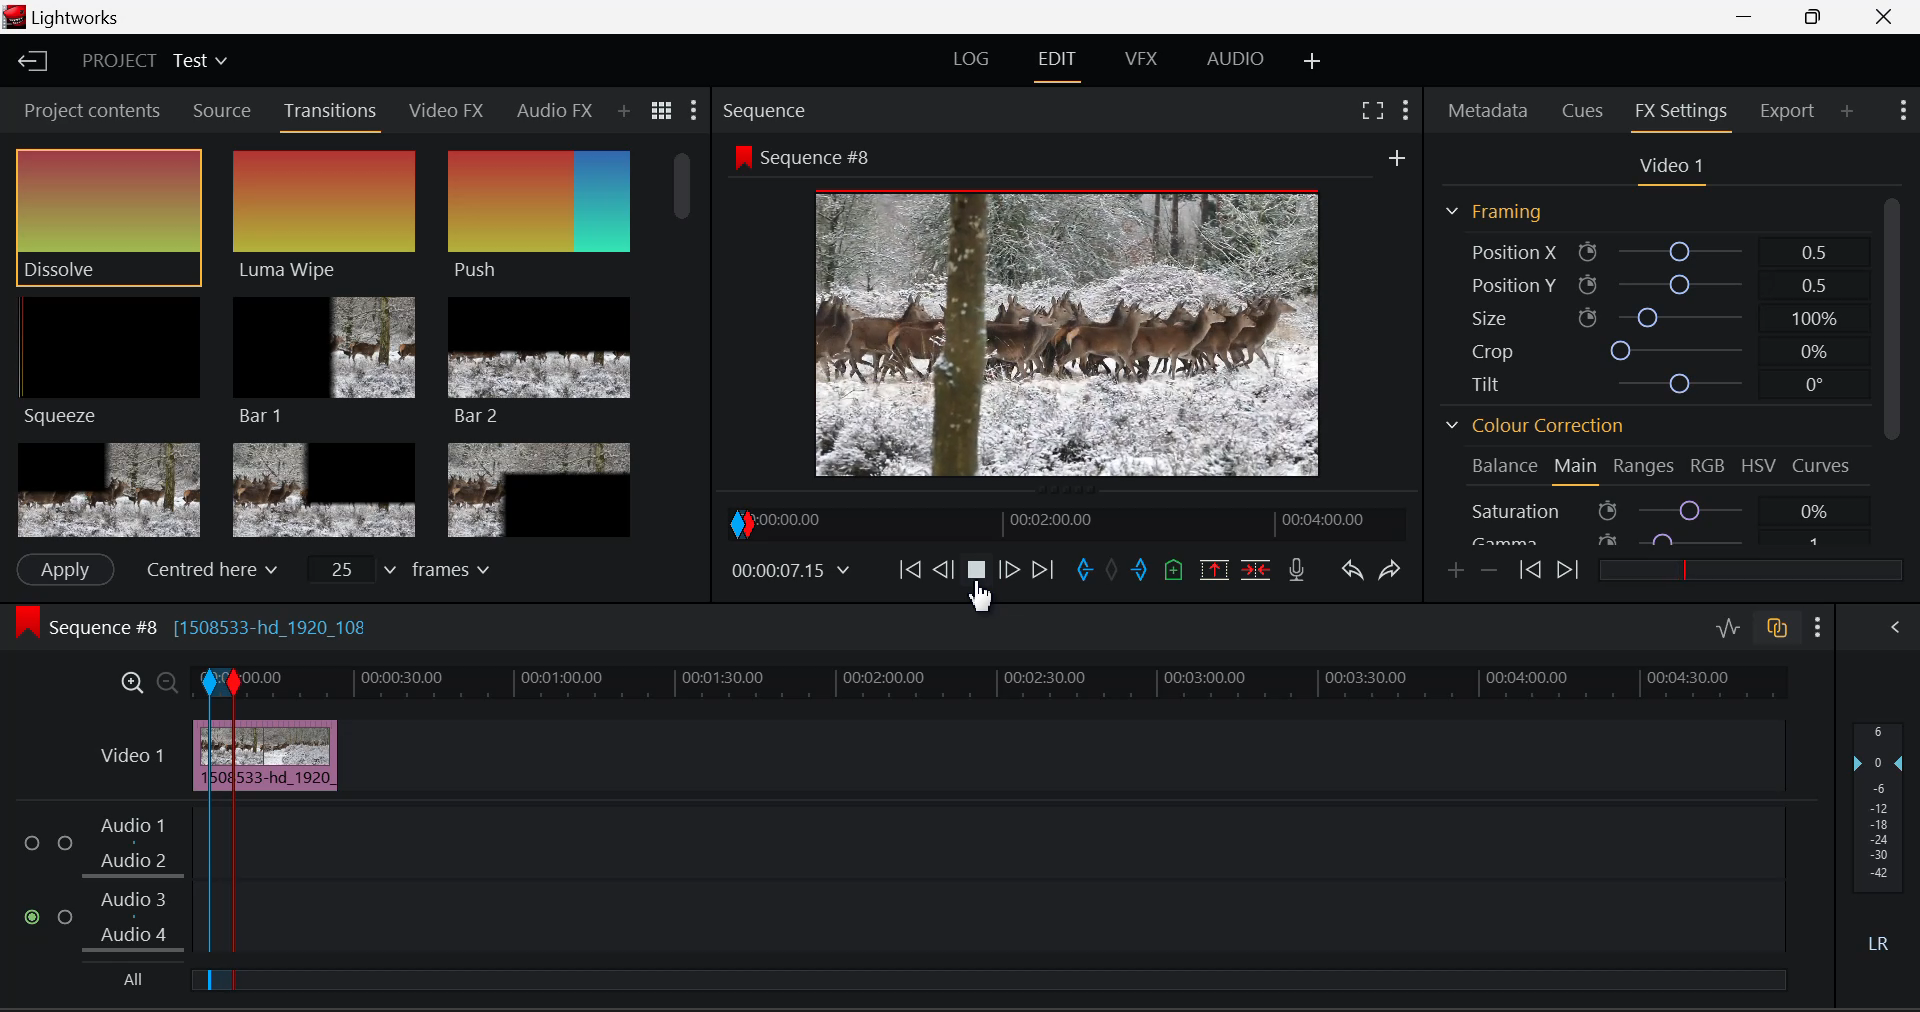 This screenshot has width=1920, height=1012. What do you see at coordinates (448, 113) in the screenshot?
I see `Video FX` at bounding box center [448, 113].